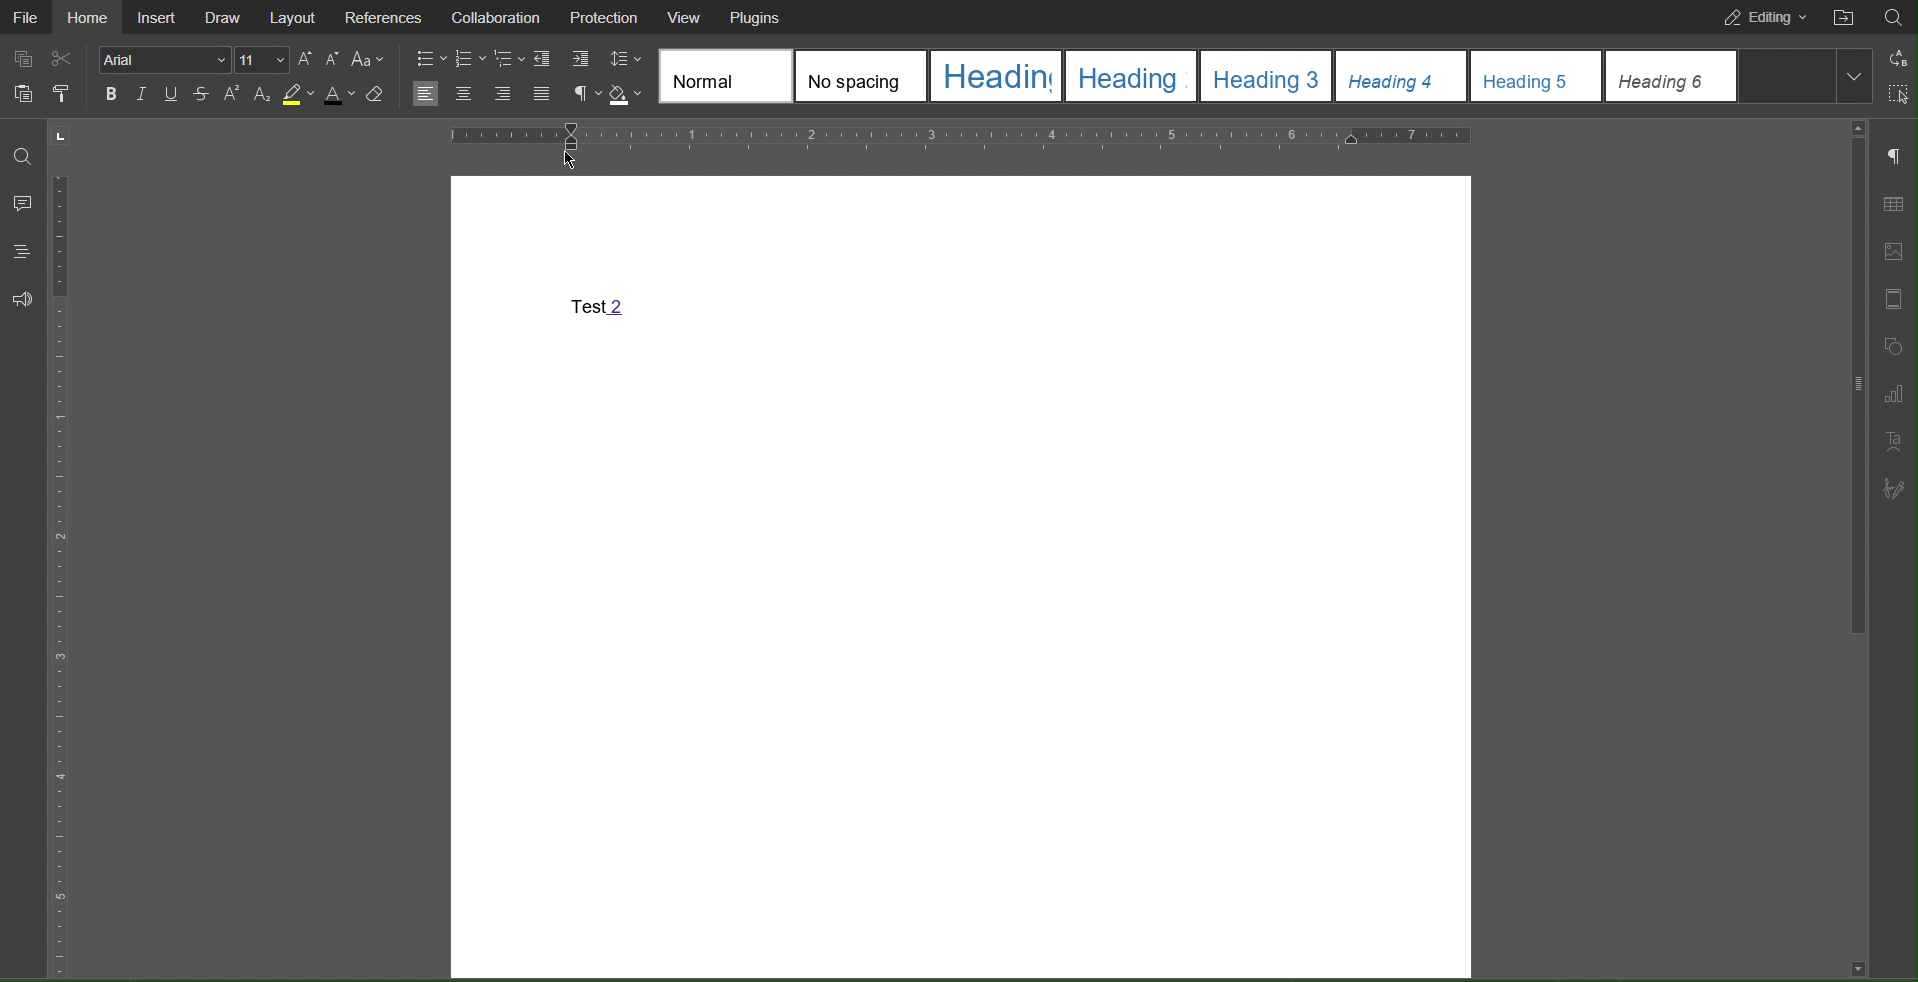  I want to click on Layout, so click(287, 15).